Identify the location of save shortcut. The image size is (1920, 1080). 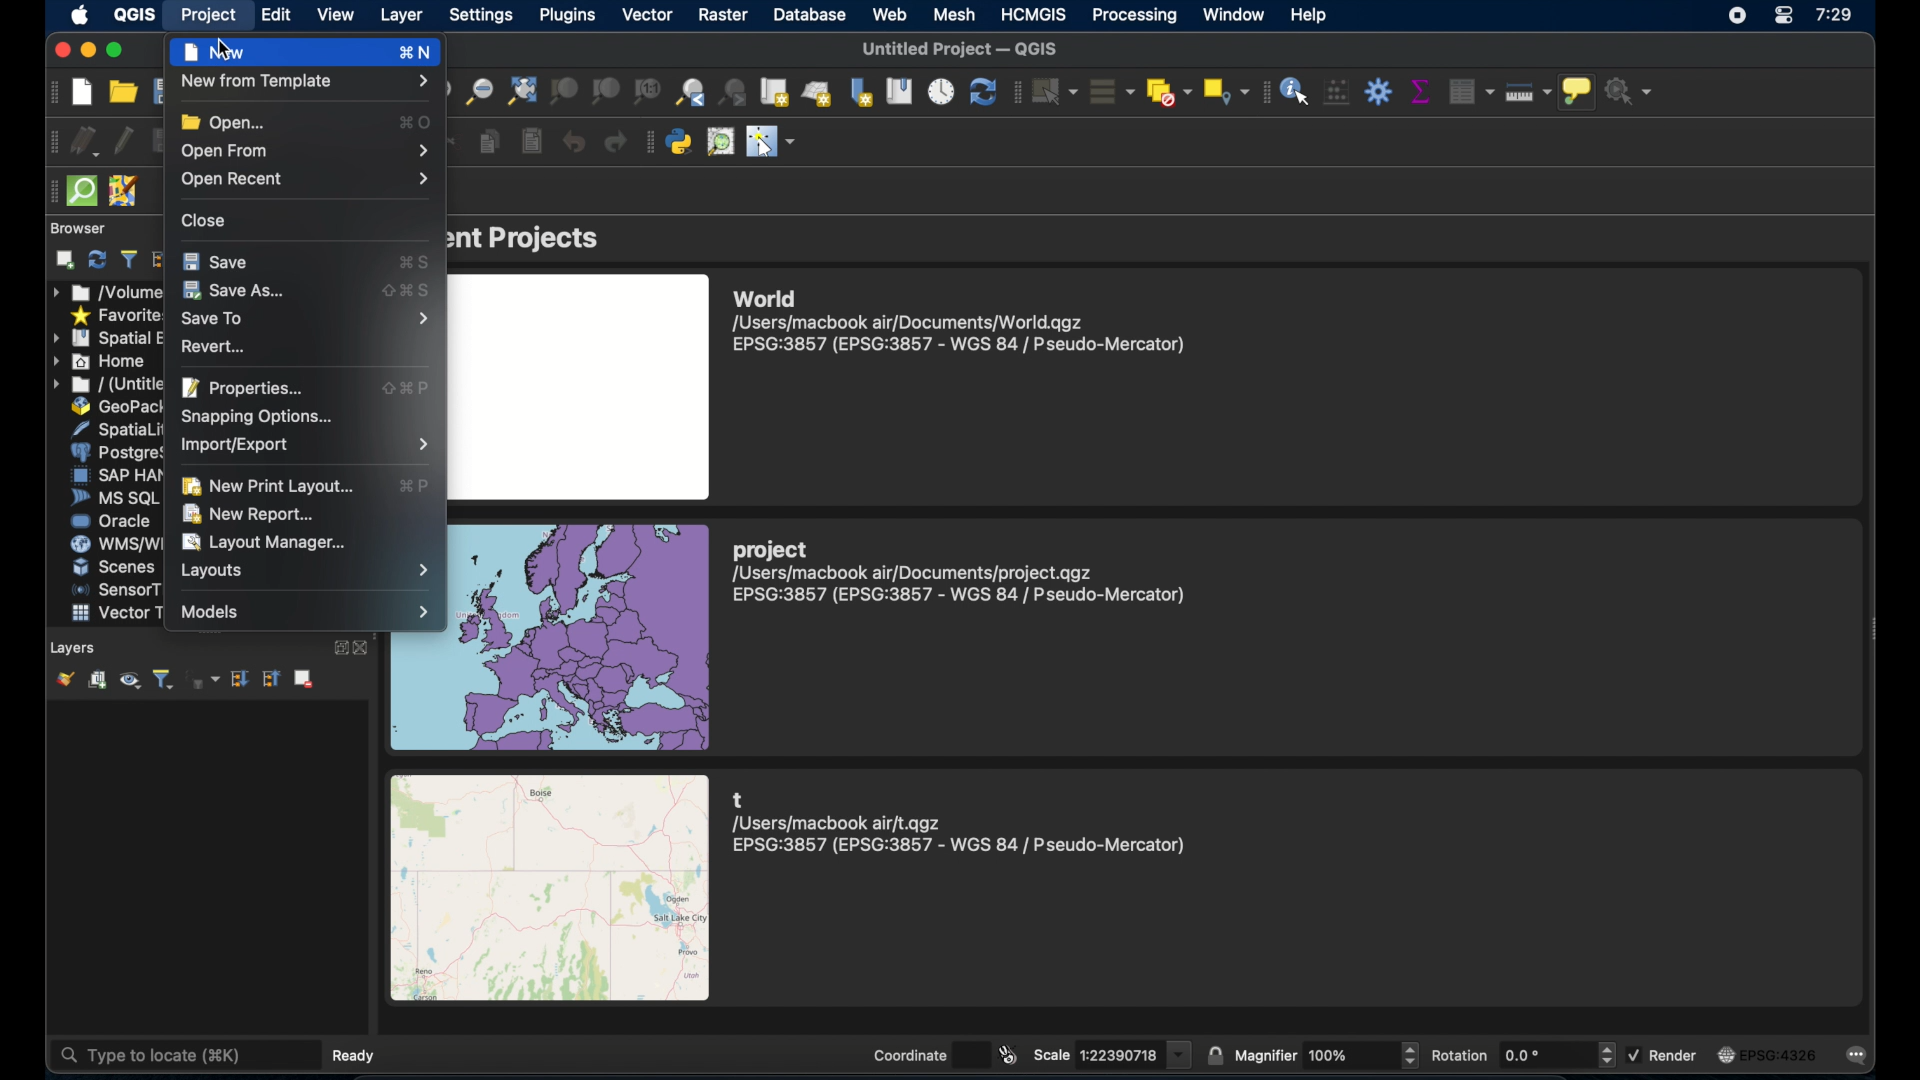
(415, 262).